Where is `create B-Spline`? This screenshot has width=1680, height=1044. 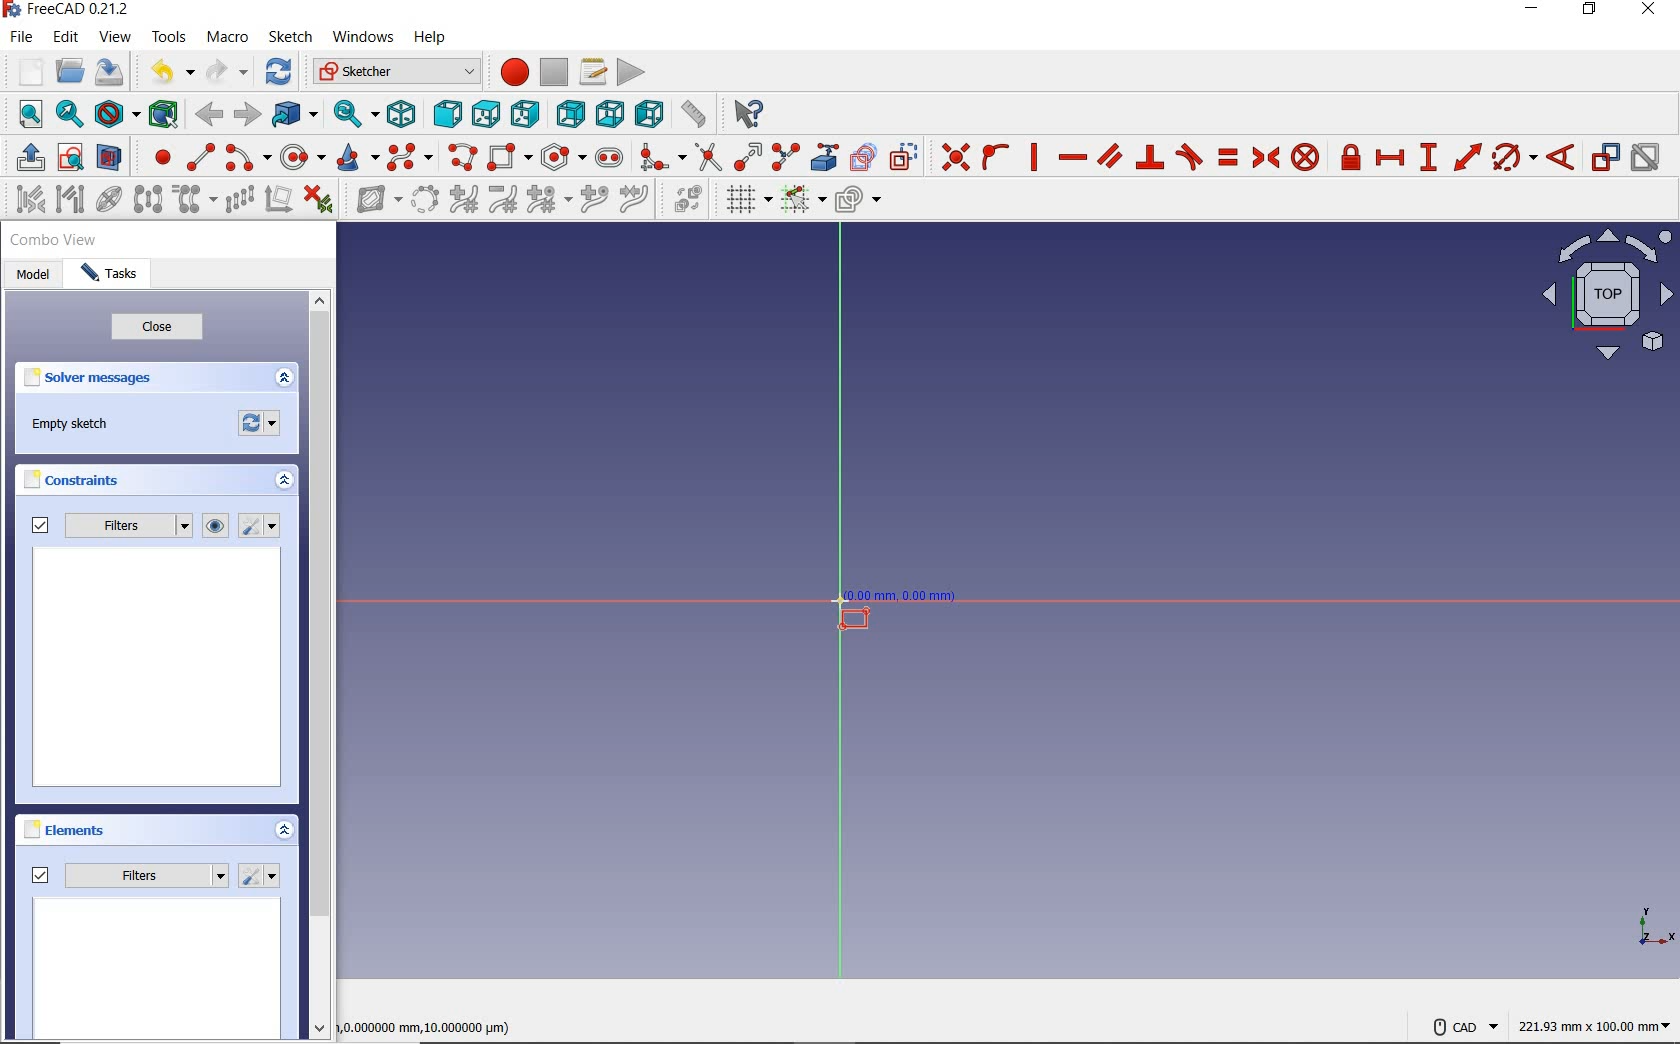 create B-Spline is located at coordinates (412, 158).